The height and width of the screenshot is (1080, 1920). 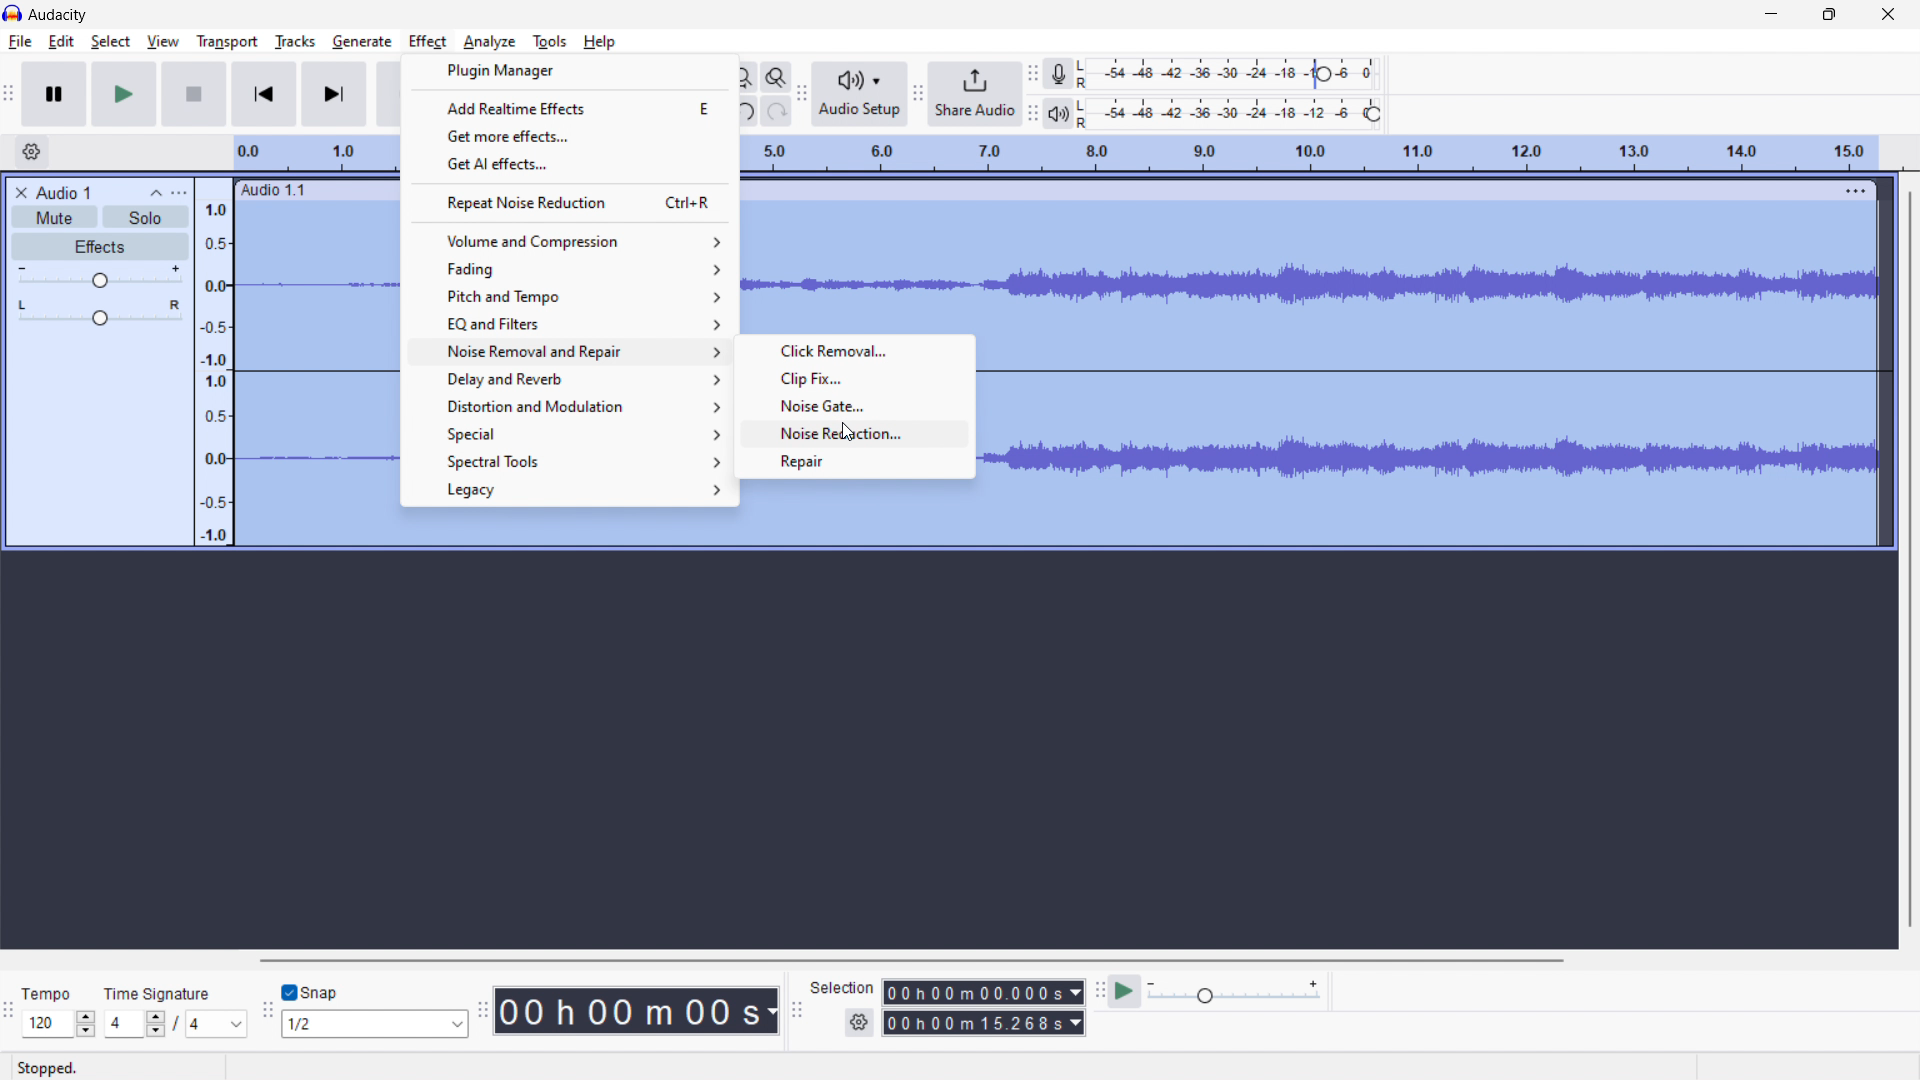 What do you see at coordinates (797, 1006) in the screenshot?
I see `selection toolbar` at bounding box center [797, 1006].